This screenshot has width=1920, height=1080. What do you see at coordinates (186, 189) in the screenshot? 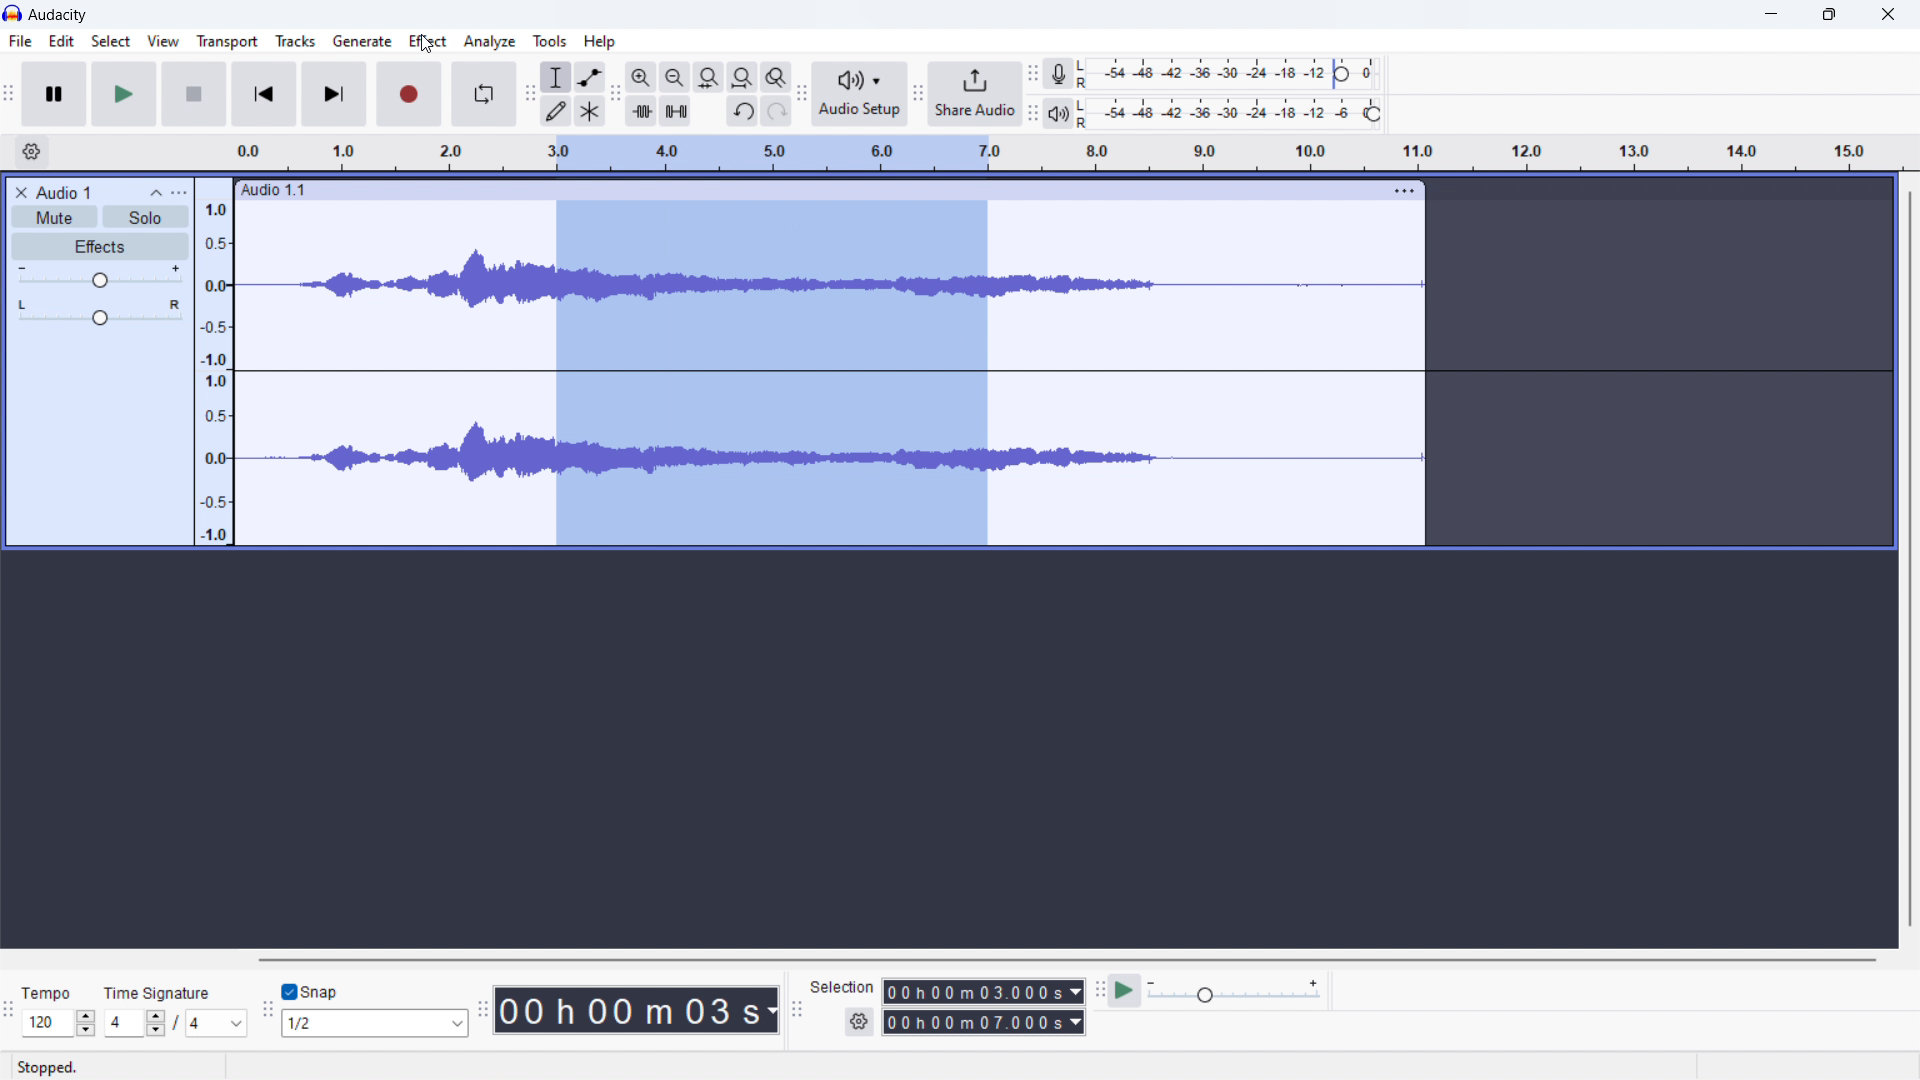
I see `more options` at bounding box center [186, 189].